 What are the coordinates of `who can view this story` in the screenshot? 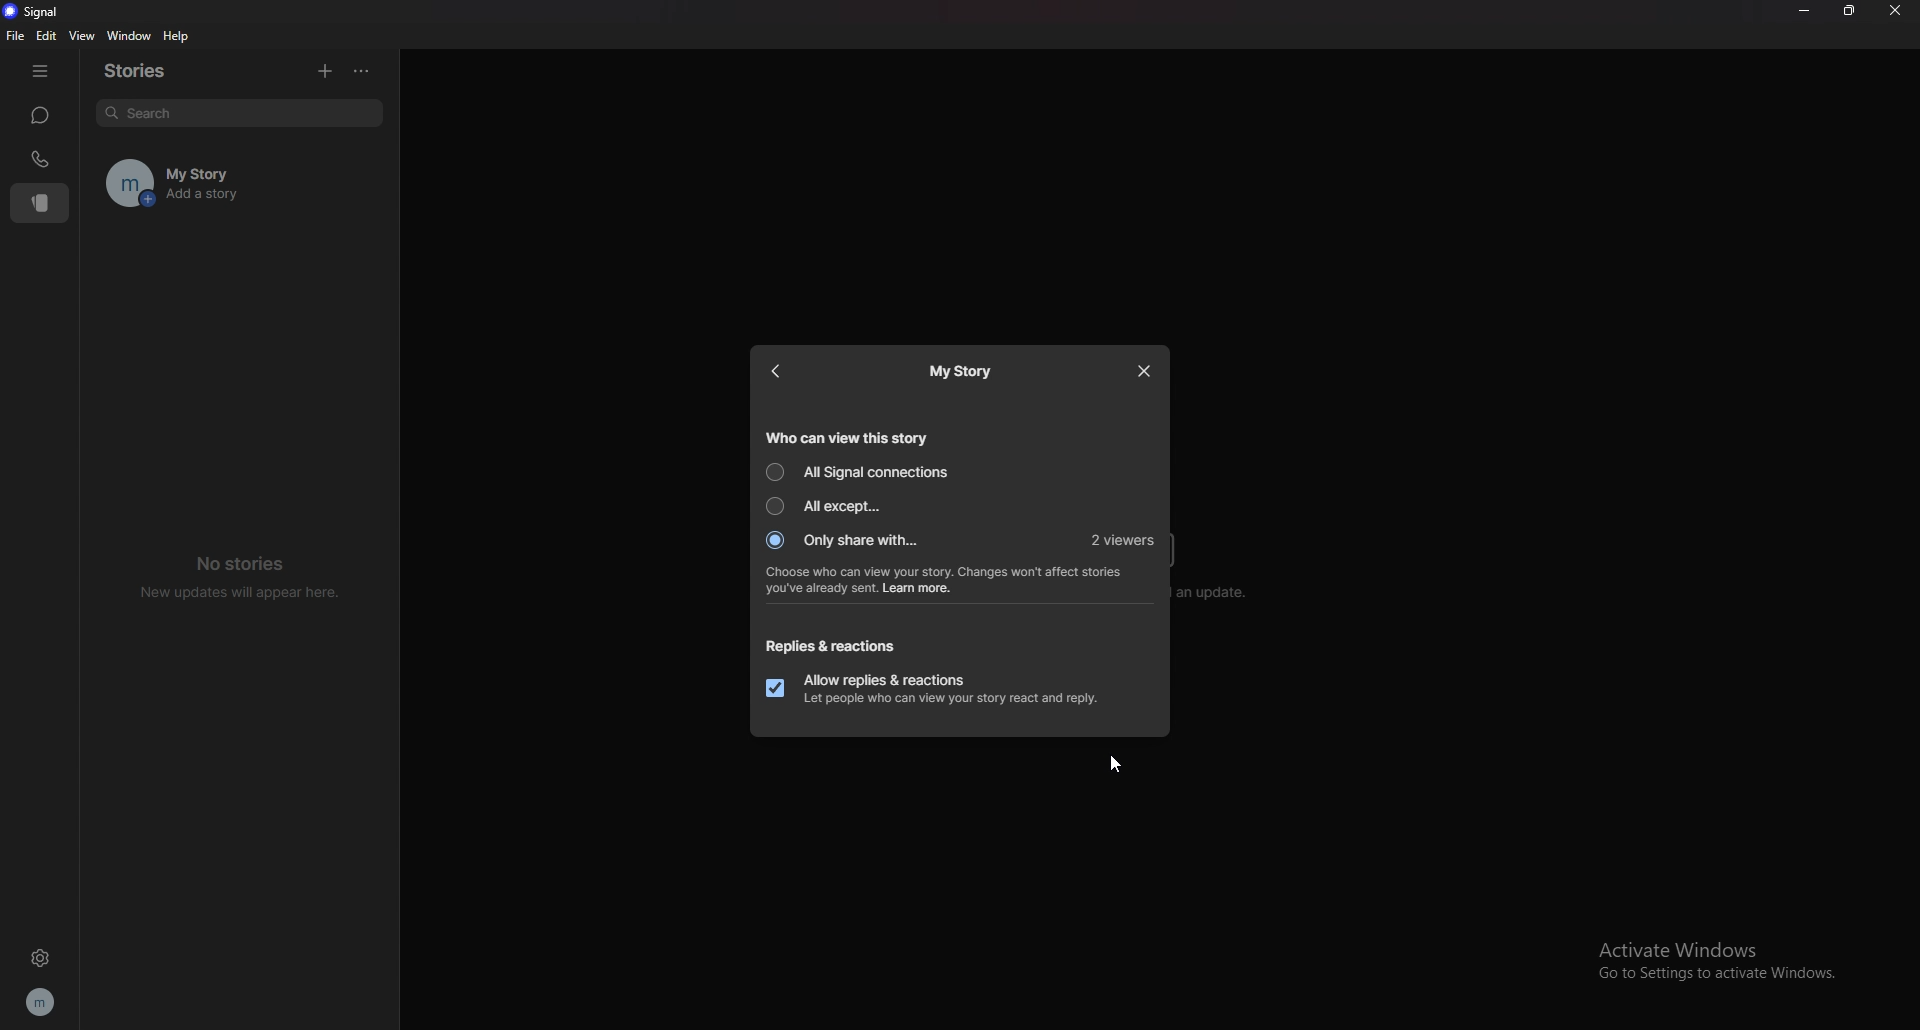 It's located at (851, 436).